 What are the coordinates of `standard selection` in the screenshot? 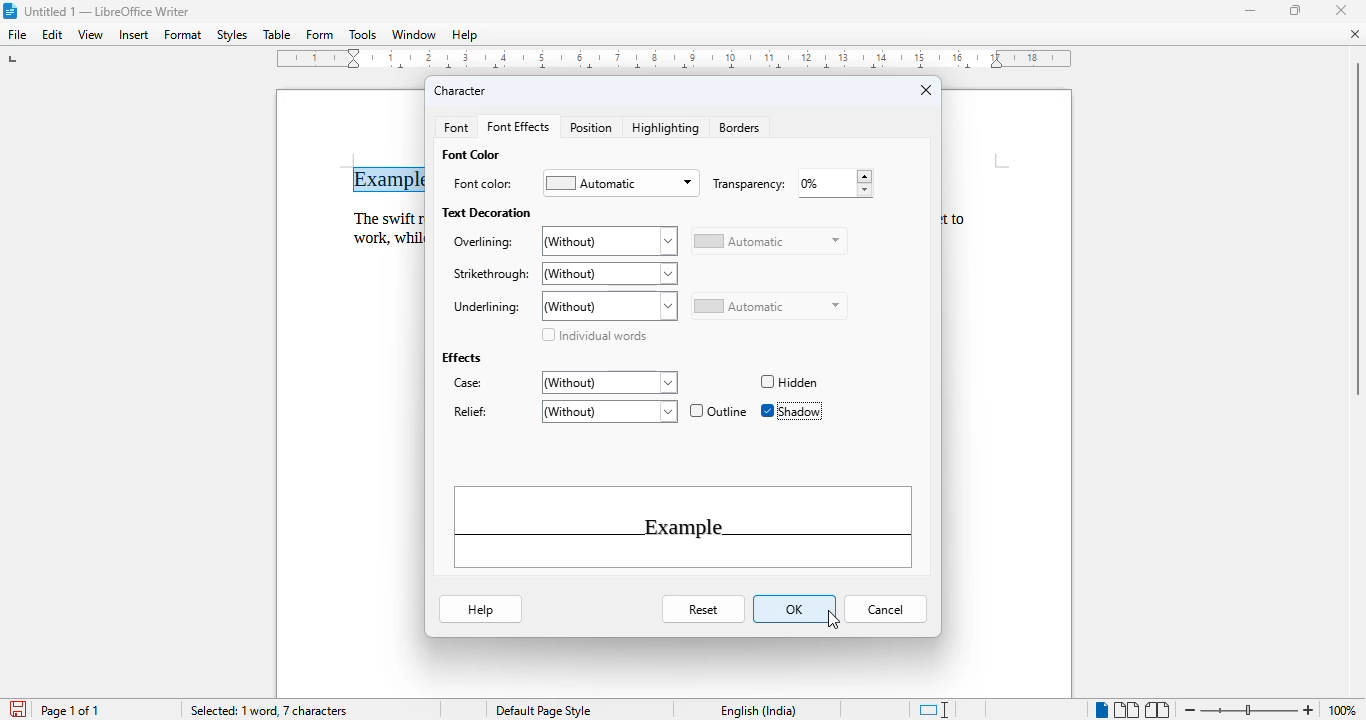 It's located at (933, 710).